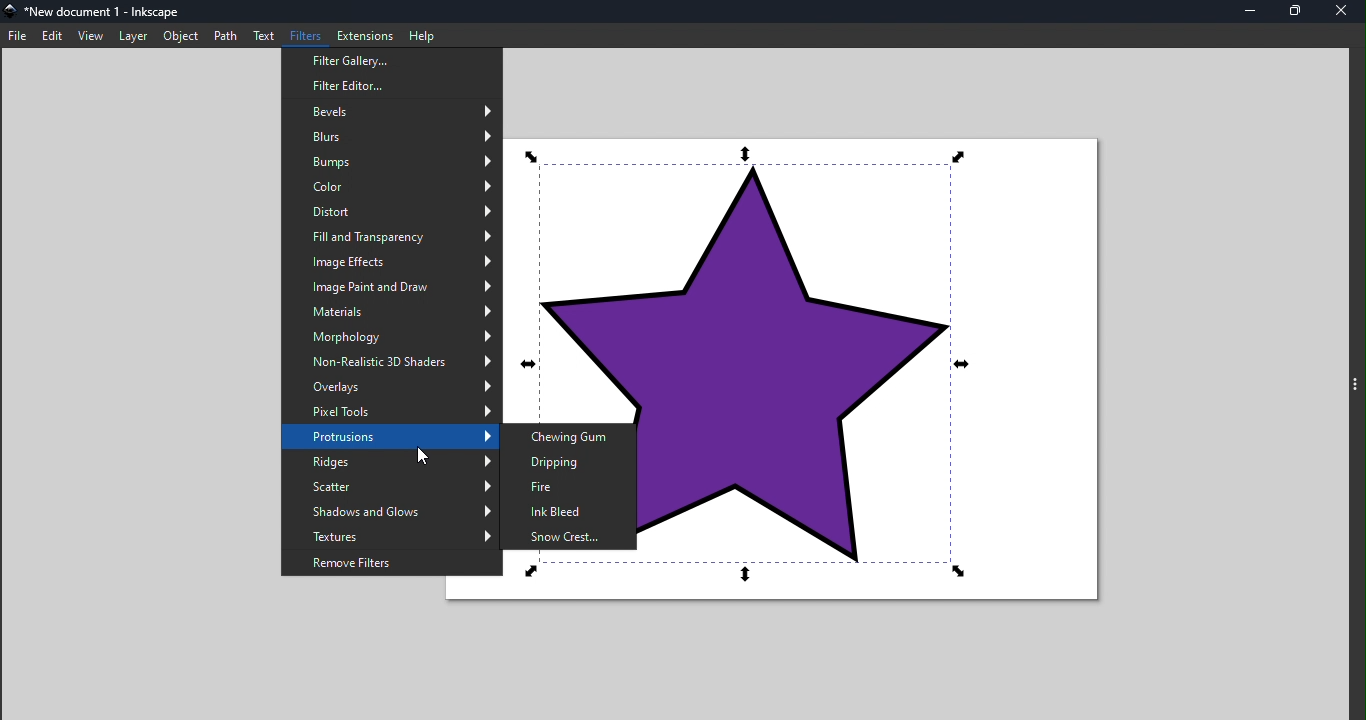 The image size is (1366, 720). What do you see at coordinates (392, 313) in the screenshot?
I see `Materials` at bounding box center [392, 313].